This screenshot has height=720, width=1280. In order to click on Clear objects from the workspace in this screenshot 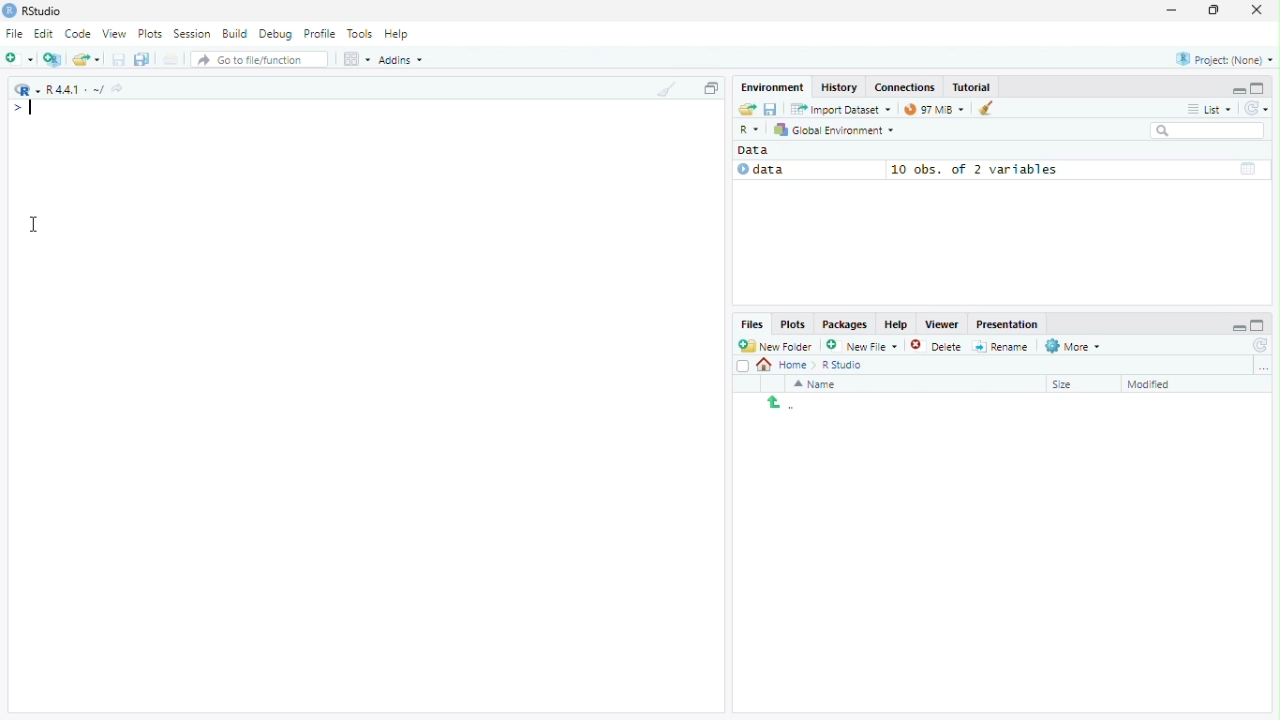, I will do `click(985, 108)`.